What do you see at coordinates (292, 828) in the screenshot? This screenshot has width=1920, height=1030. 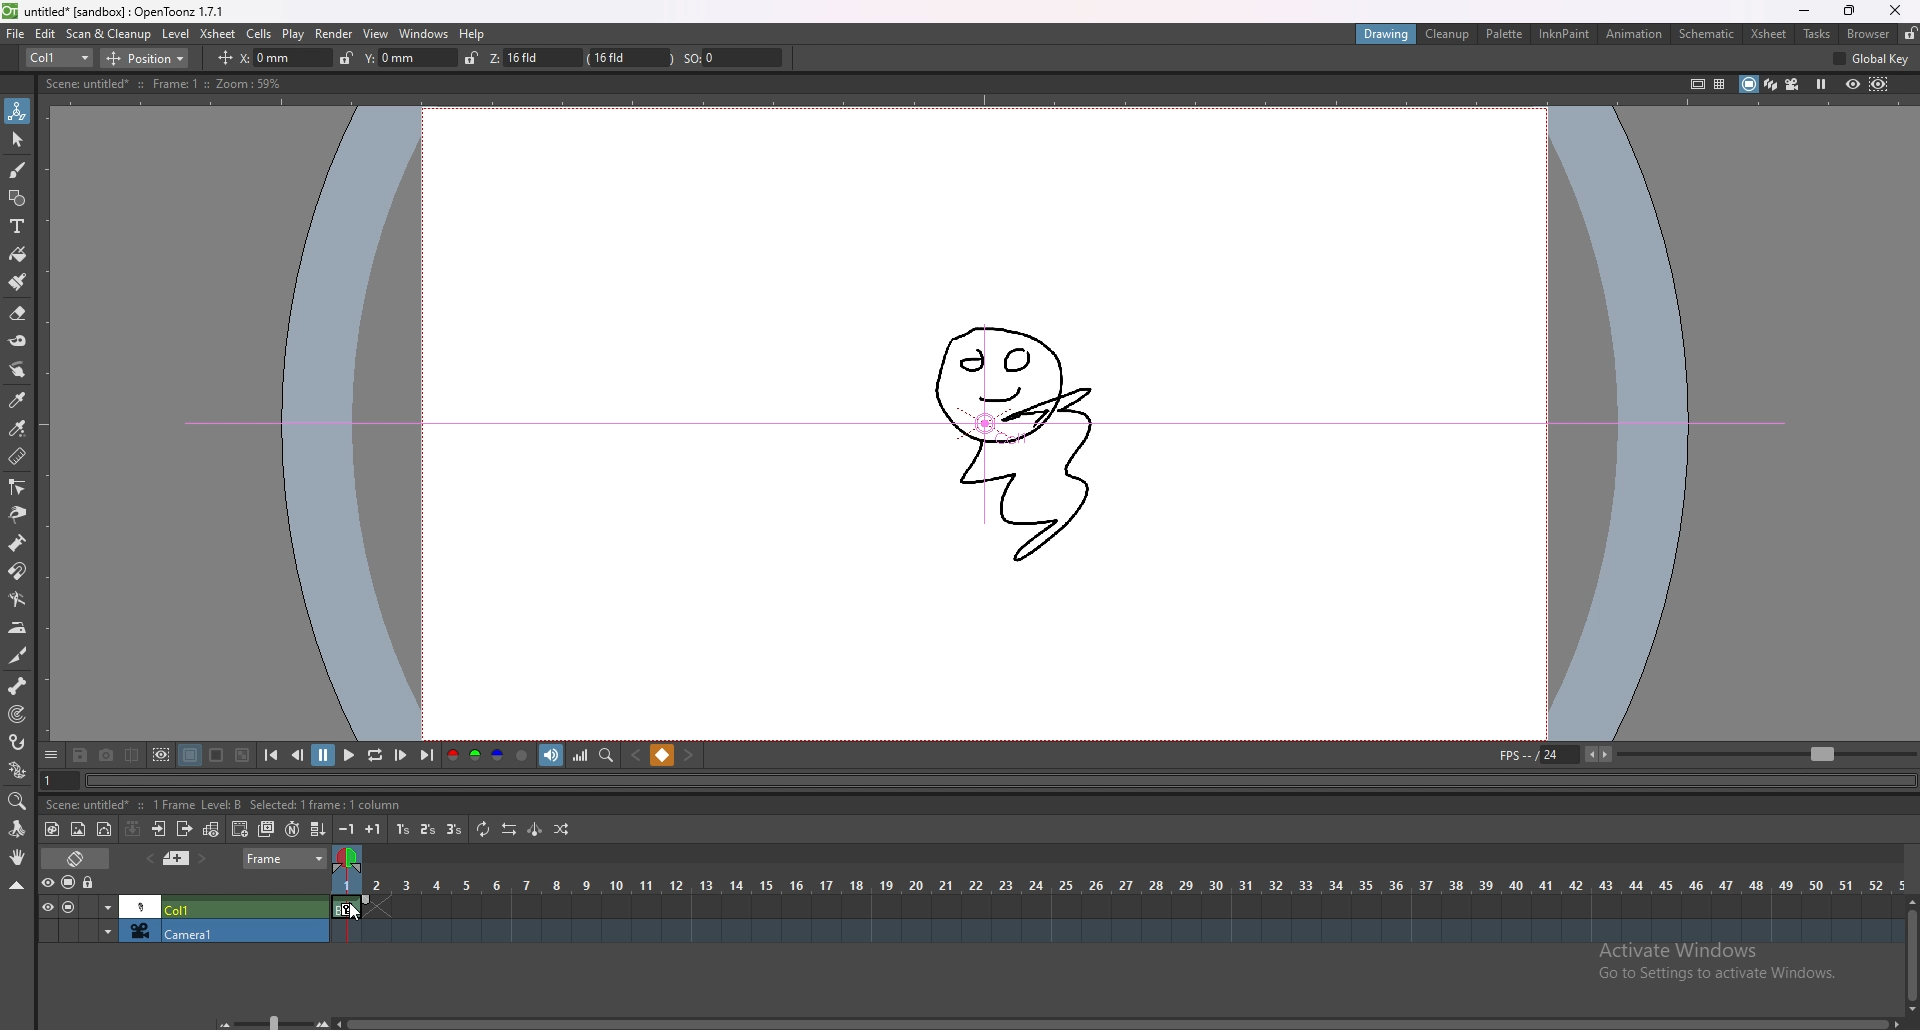 I see `auto input cell number` at bounding box center [292, 828].